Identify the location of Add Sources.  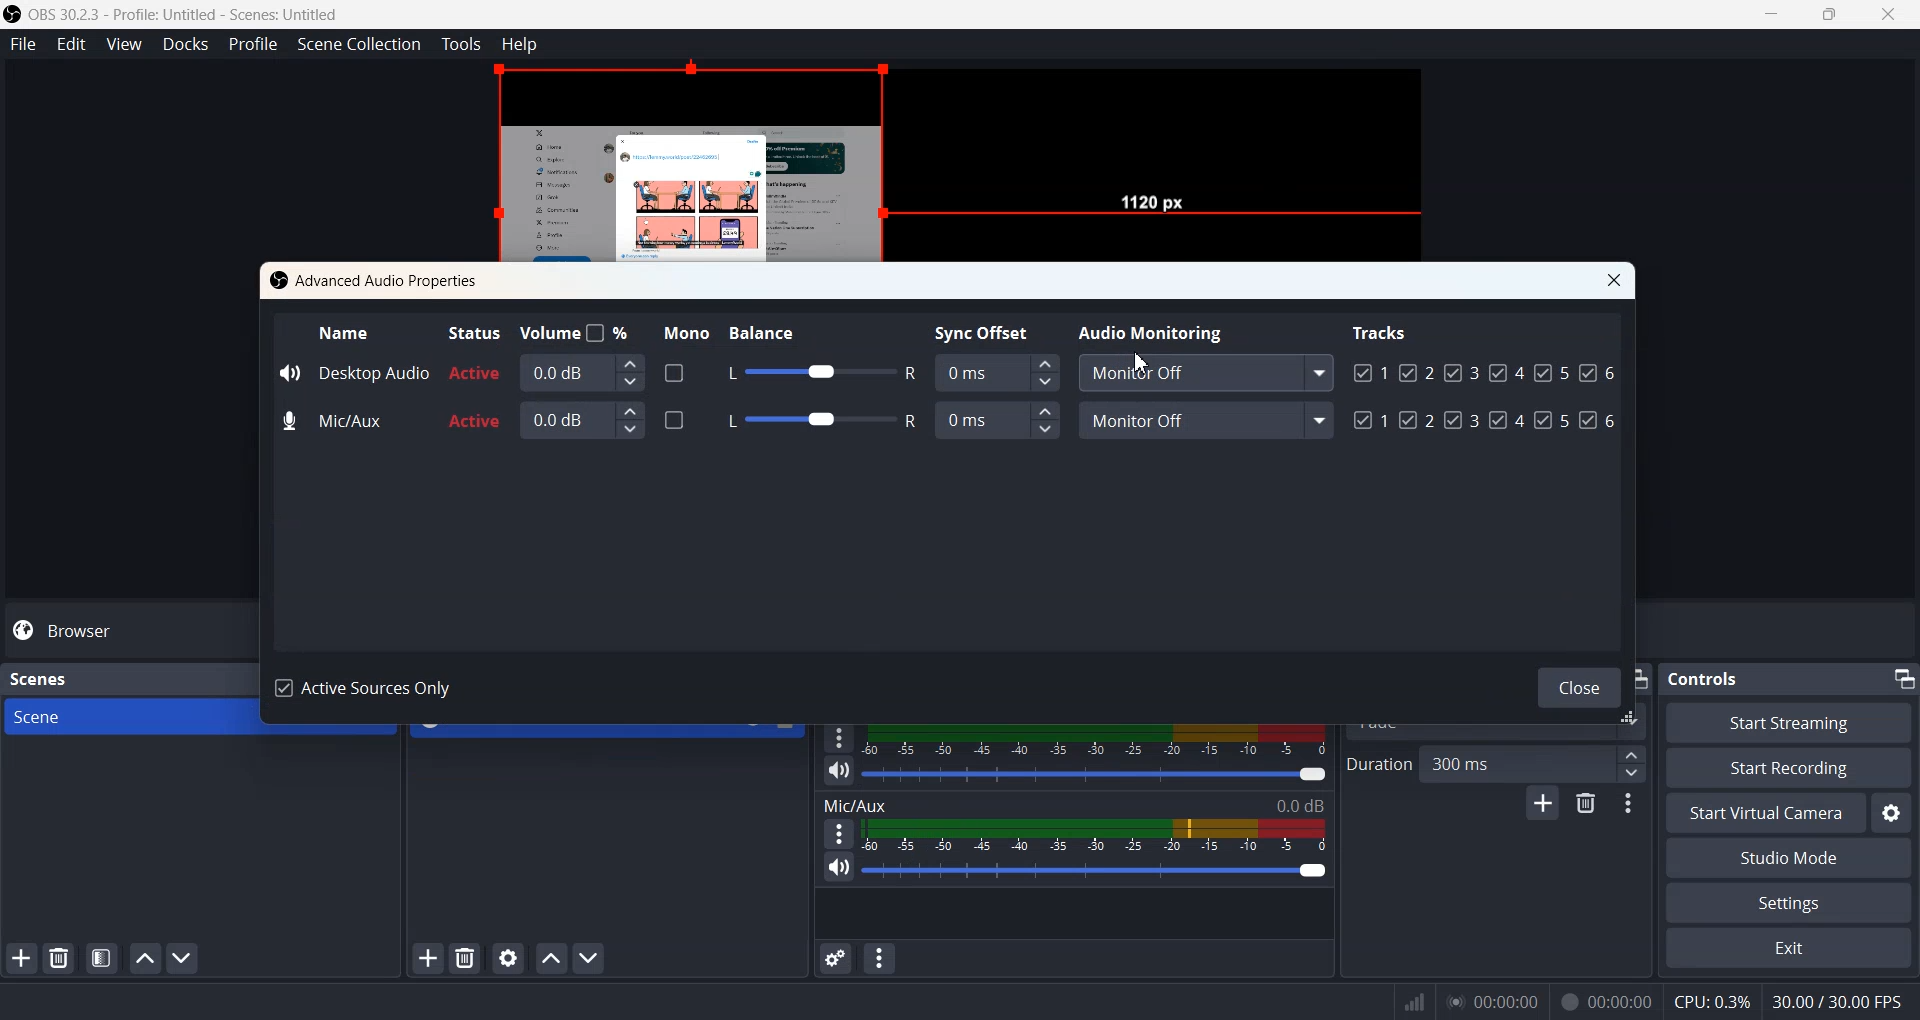
(428, 957).